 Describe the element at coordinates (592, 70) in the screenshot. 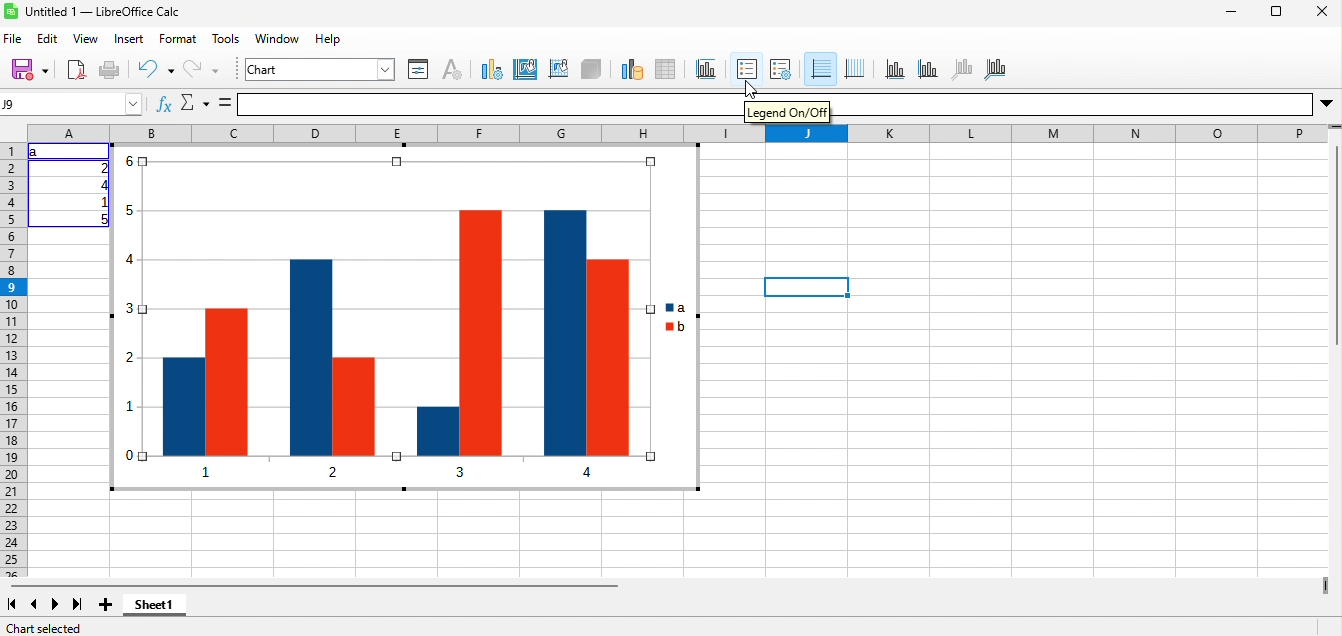

I see `3d view` at that location.